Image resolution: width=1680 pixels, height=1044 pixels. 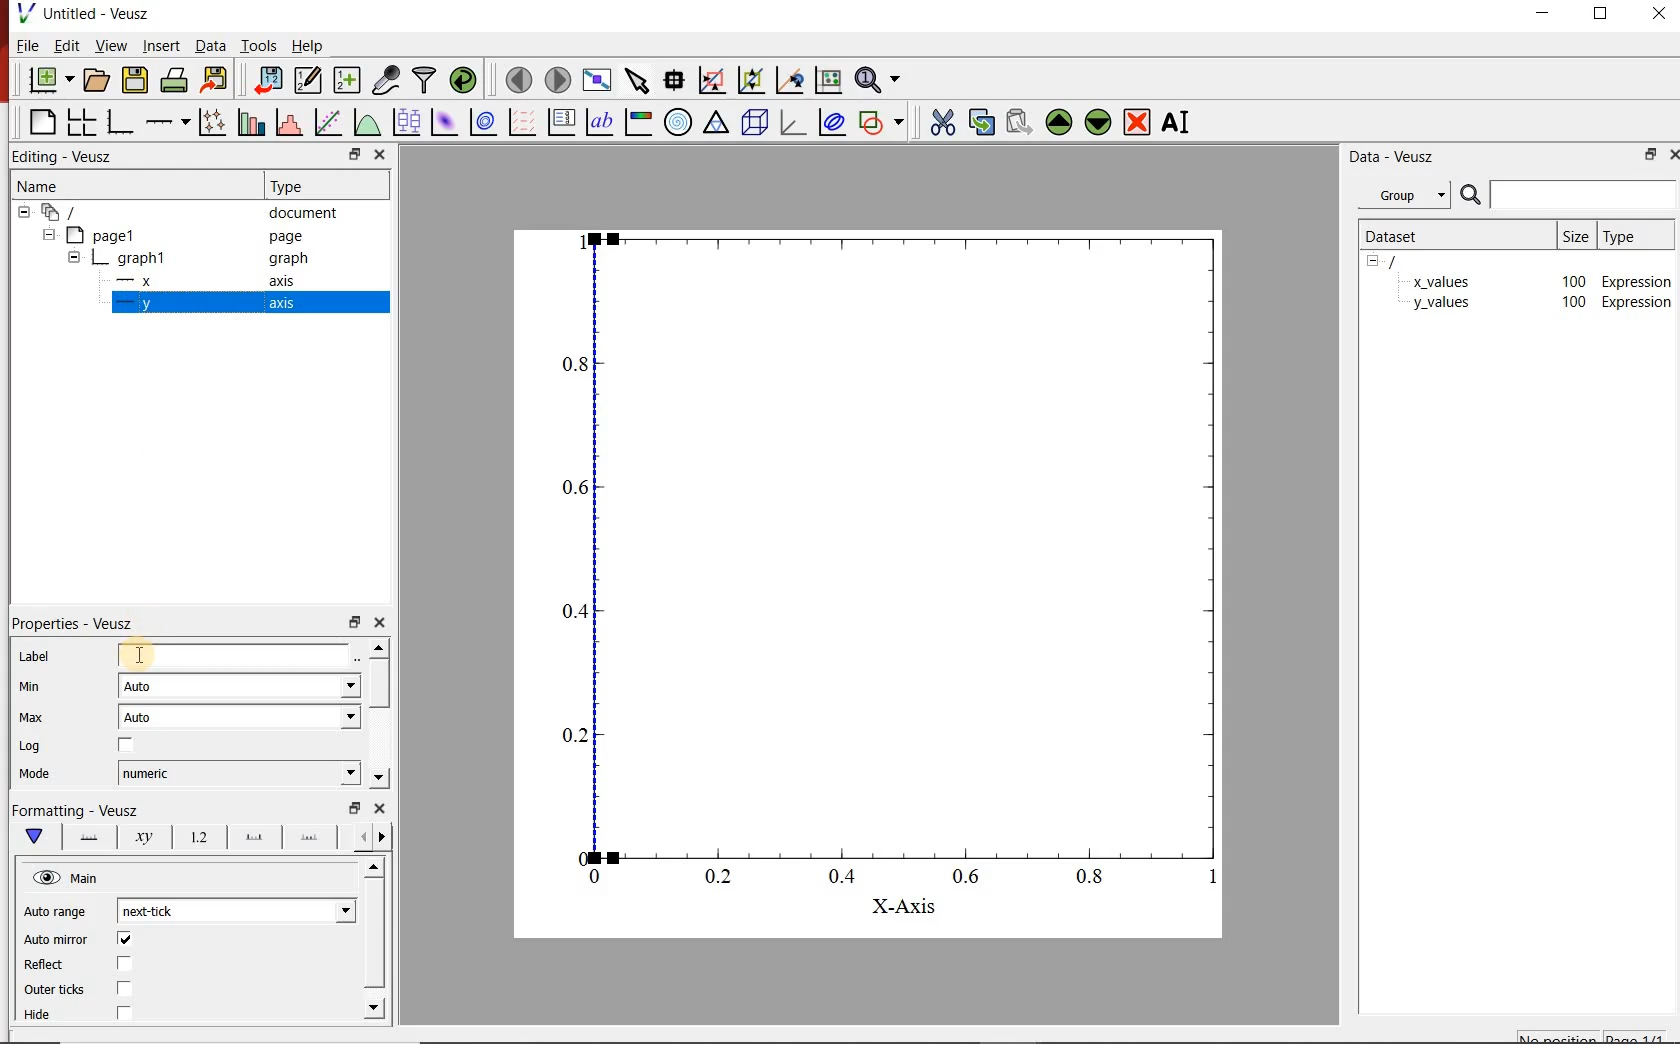 What do you see at coordinates (98, 79) in the screenshot?
I see `open document` at bounding box center [98, 79].